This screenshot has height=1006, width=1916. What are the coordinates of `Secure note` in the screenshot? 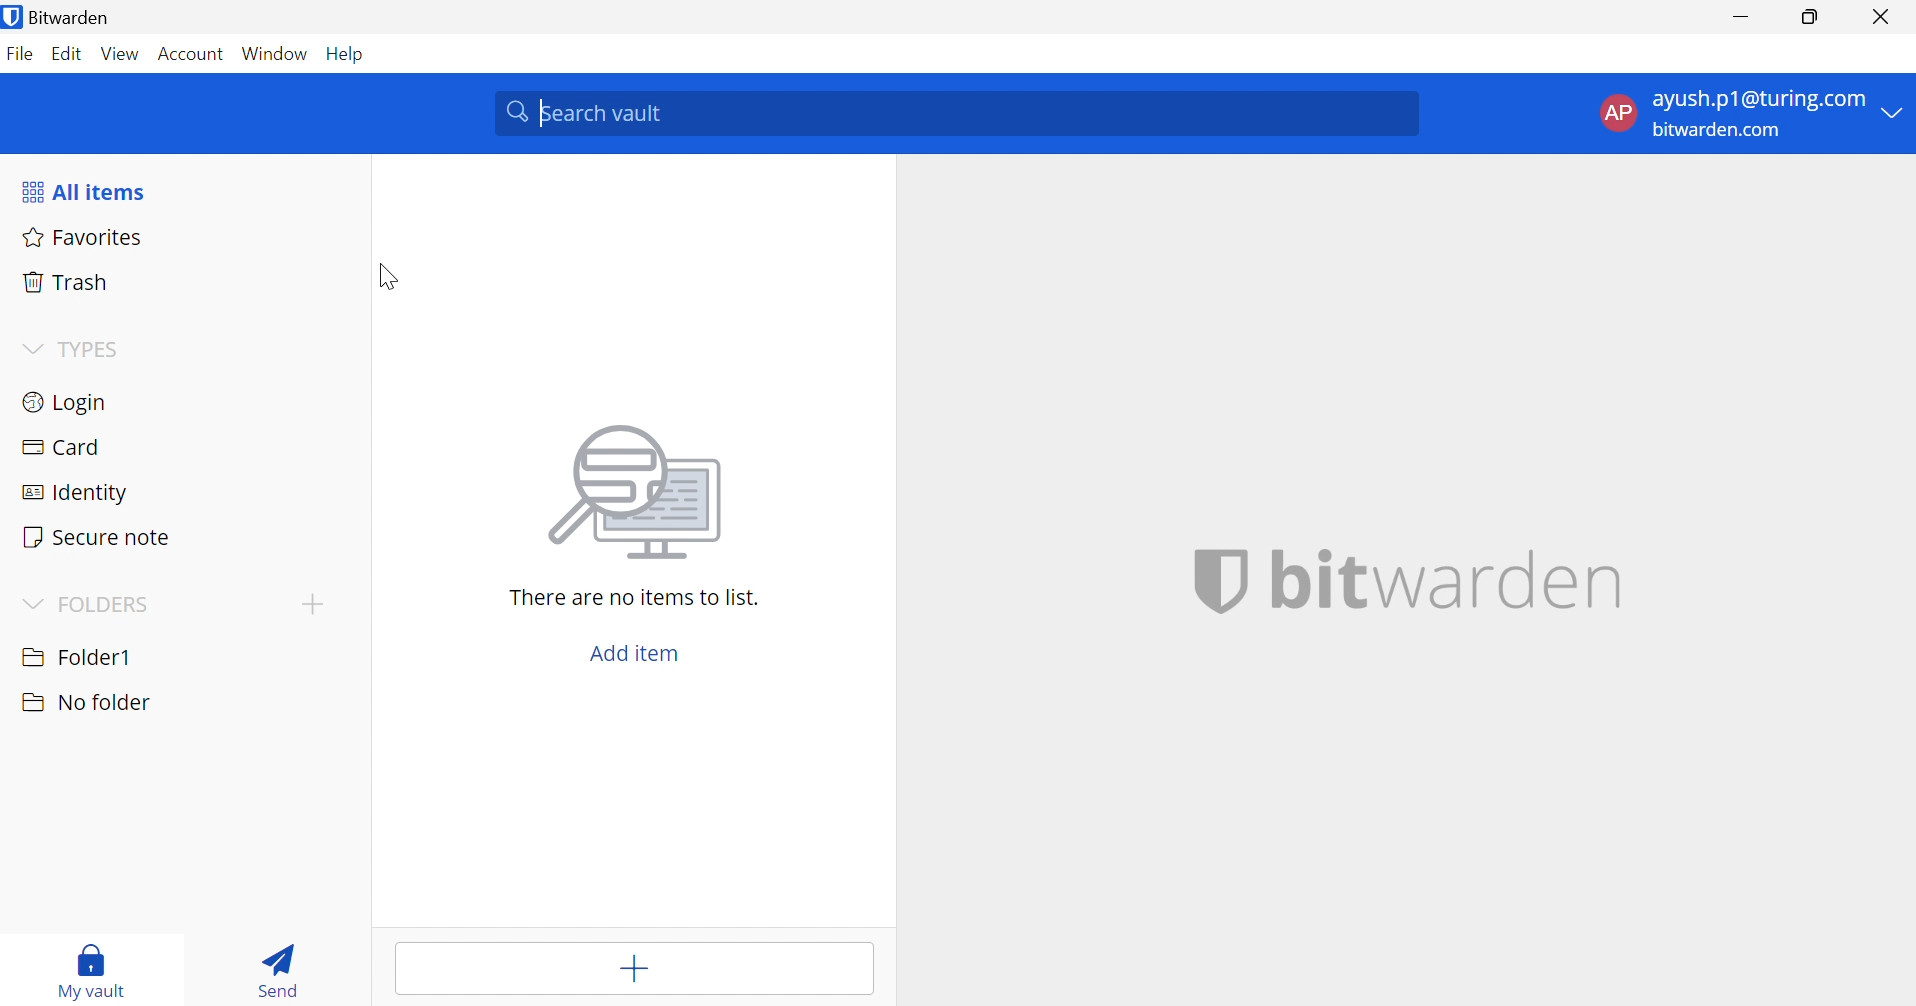 It's located at (101, 537).